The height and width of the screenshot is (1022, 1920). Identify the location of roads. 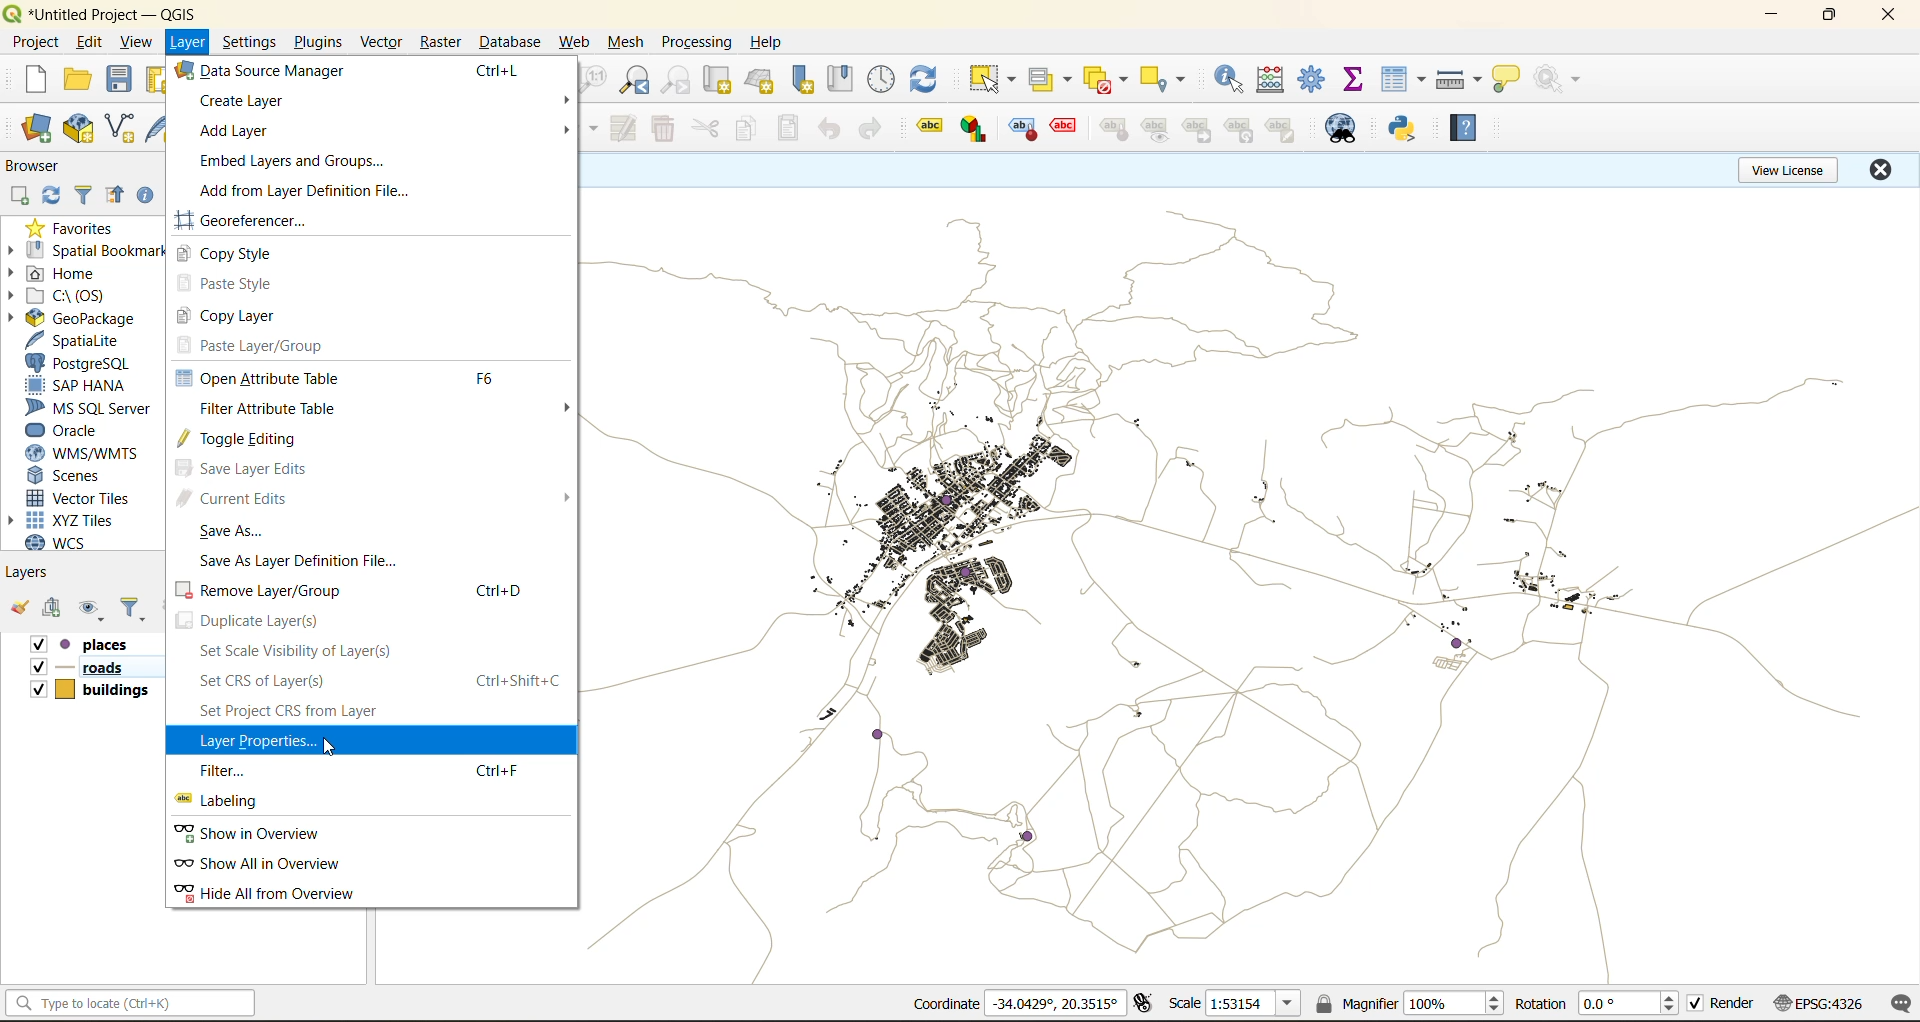
(77, 669).